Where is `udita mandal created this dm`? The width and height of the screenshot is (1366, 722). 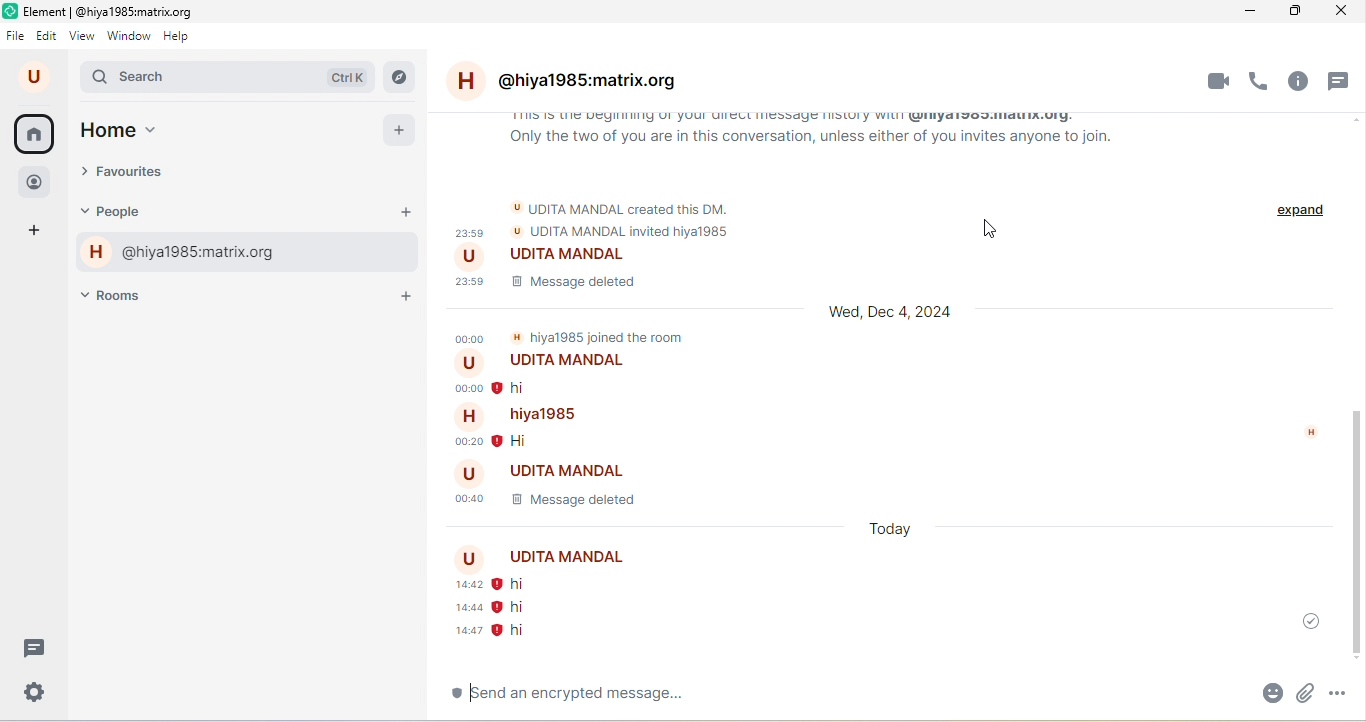 udita mandal created this dm is located at coordinates (623, 205).